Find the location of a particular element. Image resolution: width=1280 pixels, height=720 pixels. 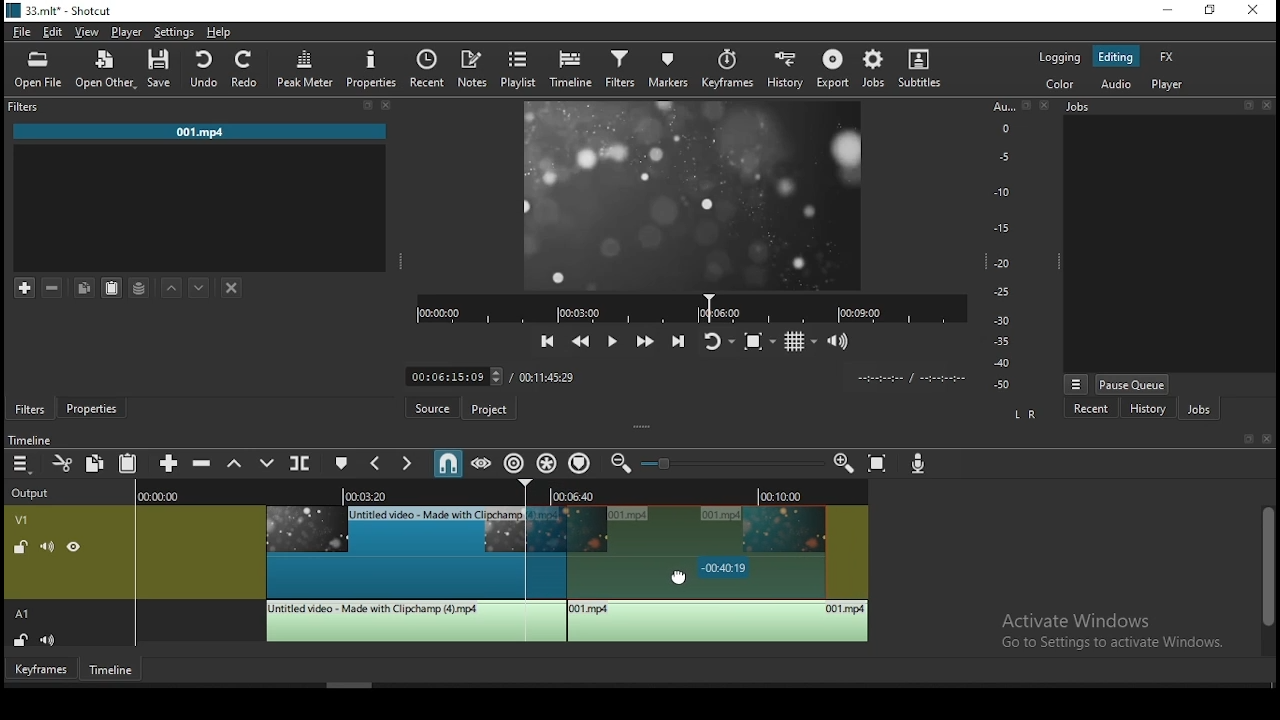

scrub while dragging is located at coordinates (480, 463).